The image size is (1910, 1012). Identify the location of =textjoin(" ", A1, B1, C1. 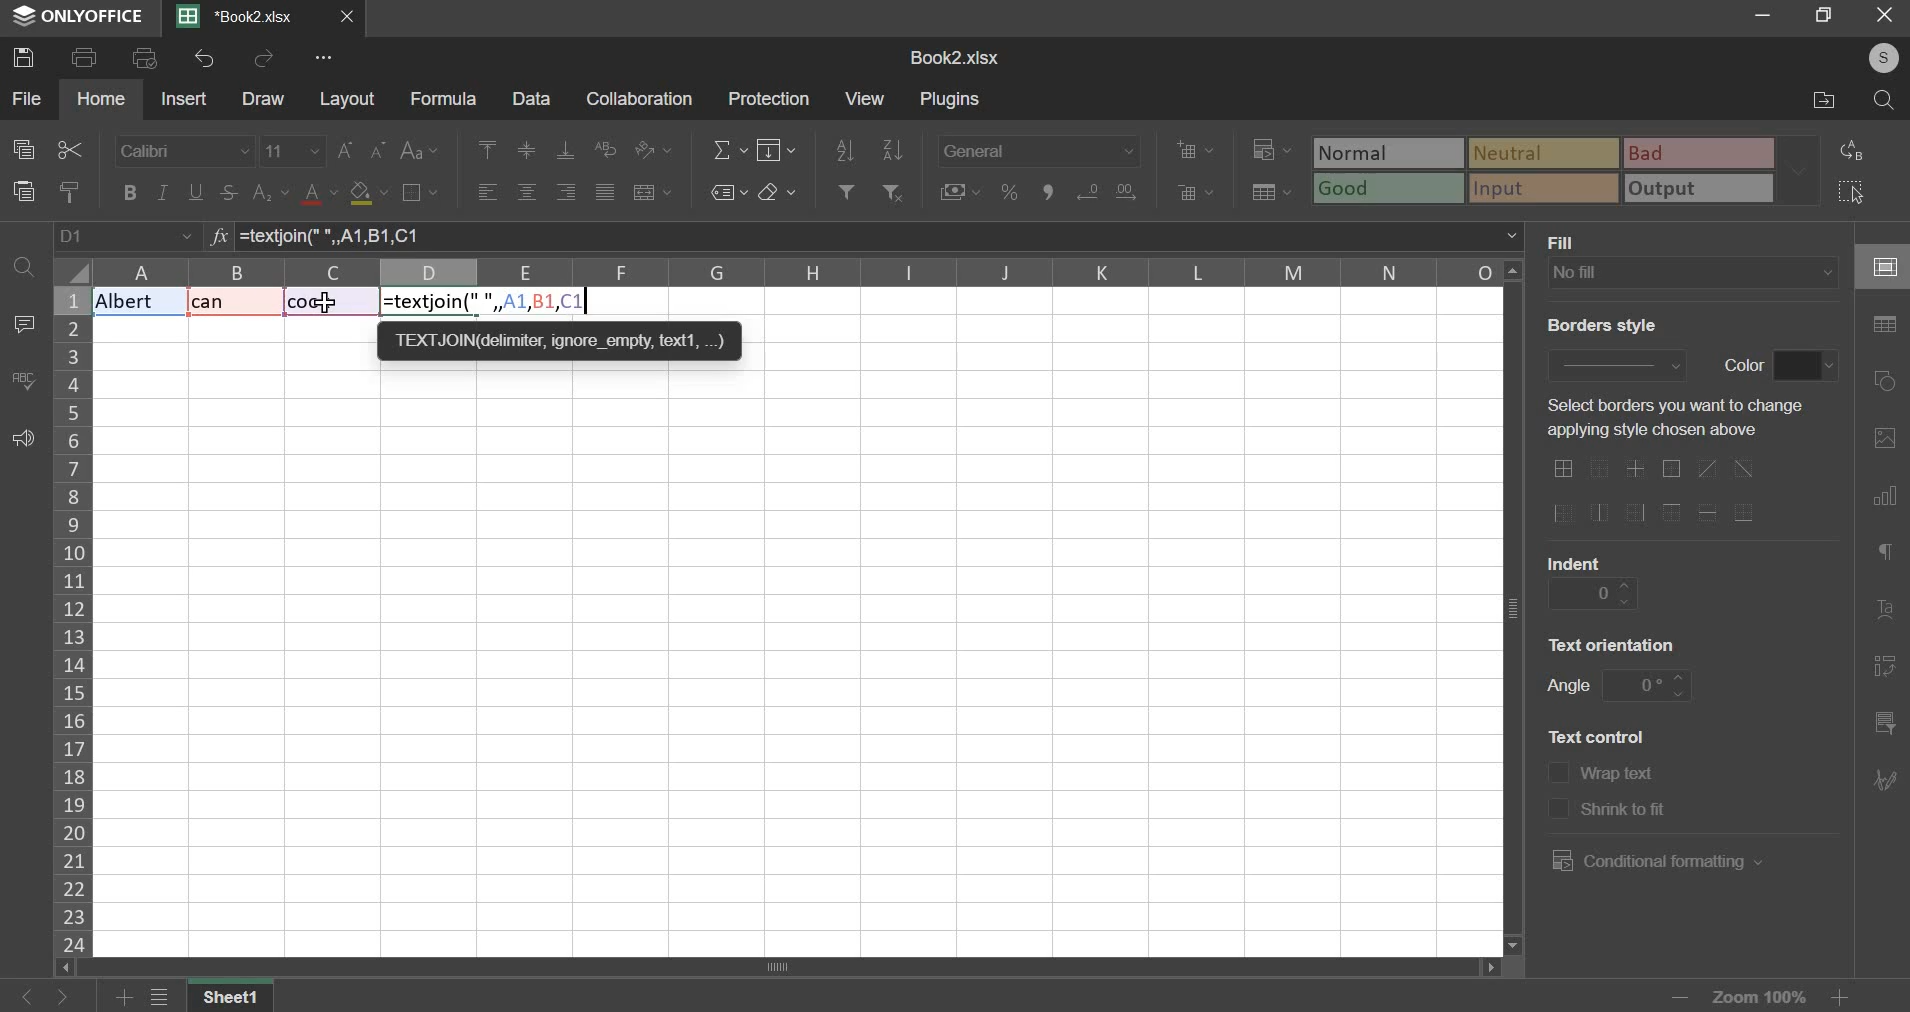
(880, 236).